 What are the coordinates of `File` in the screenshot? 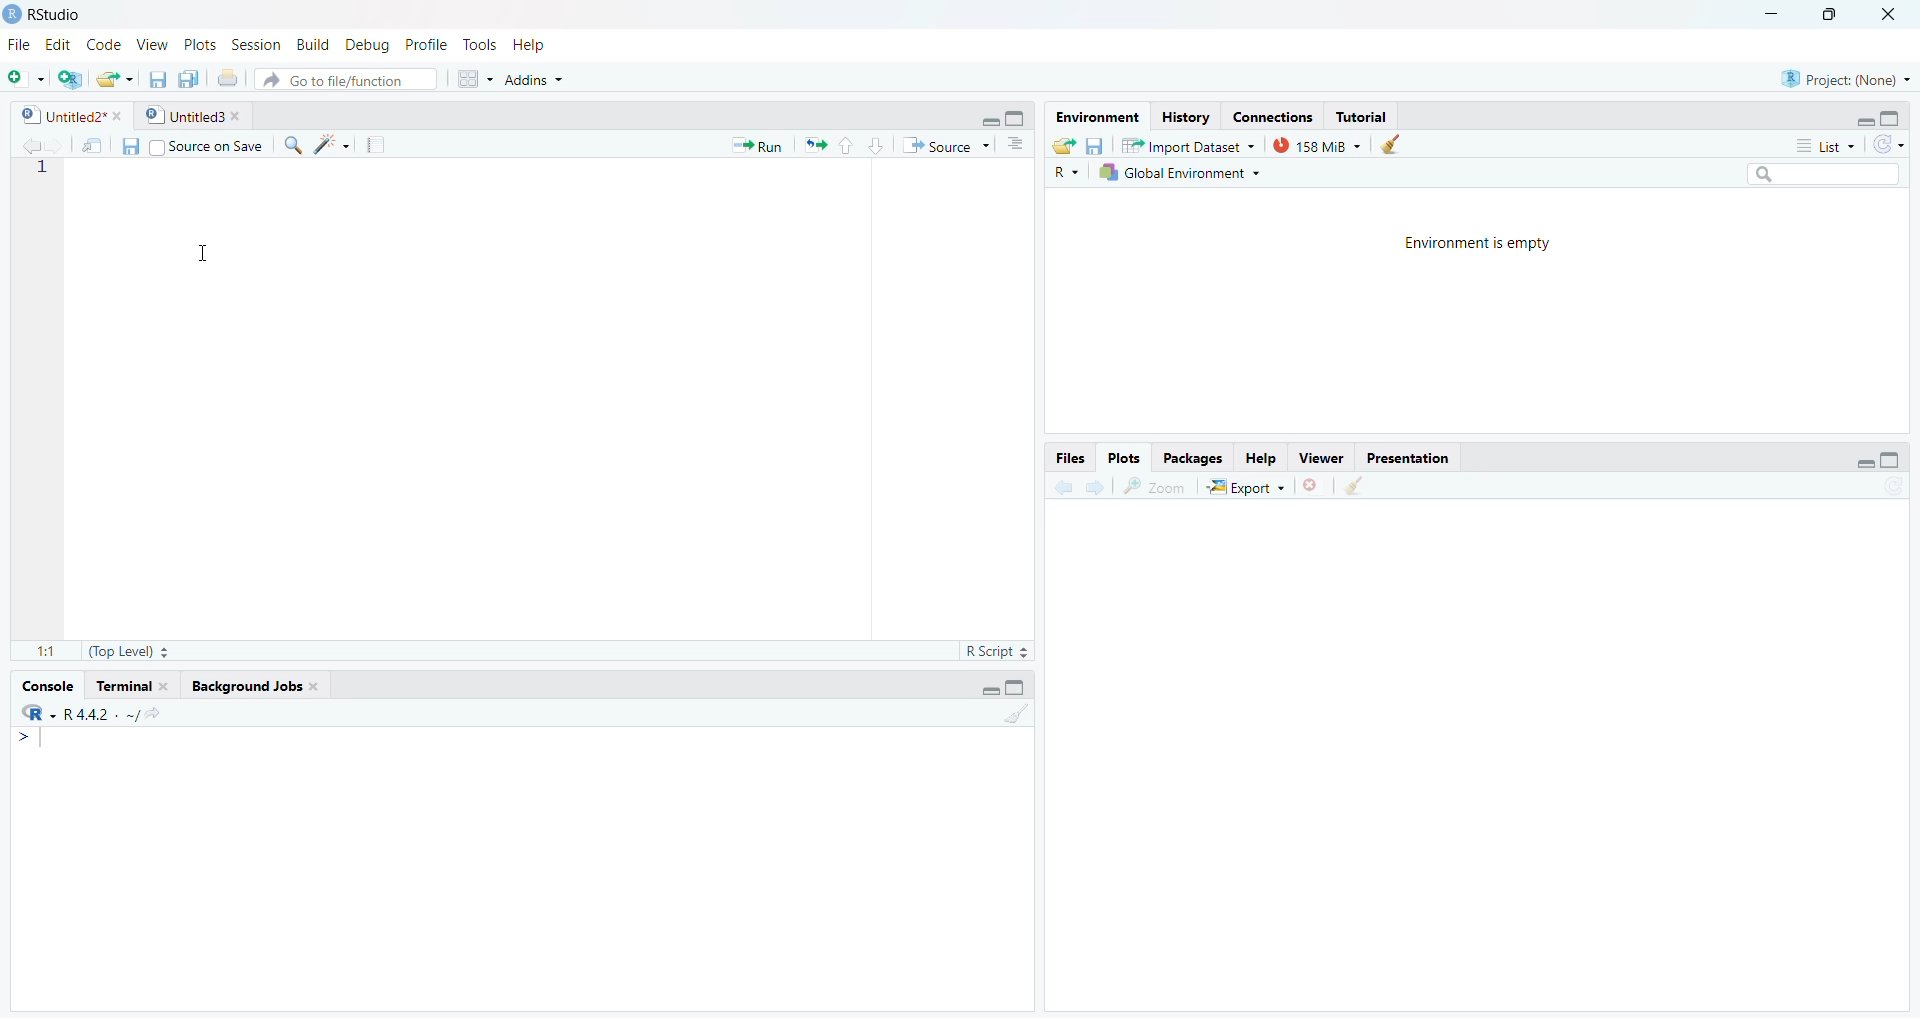 It's located at (19, 42).